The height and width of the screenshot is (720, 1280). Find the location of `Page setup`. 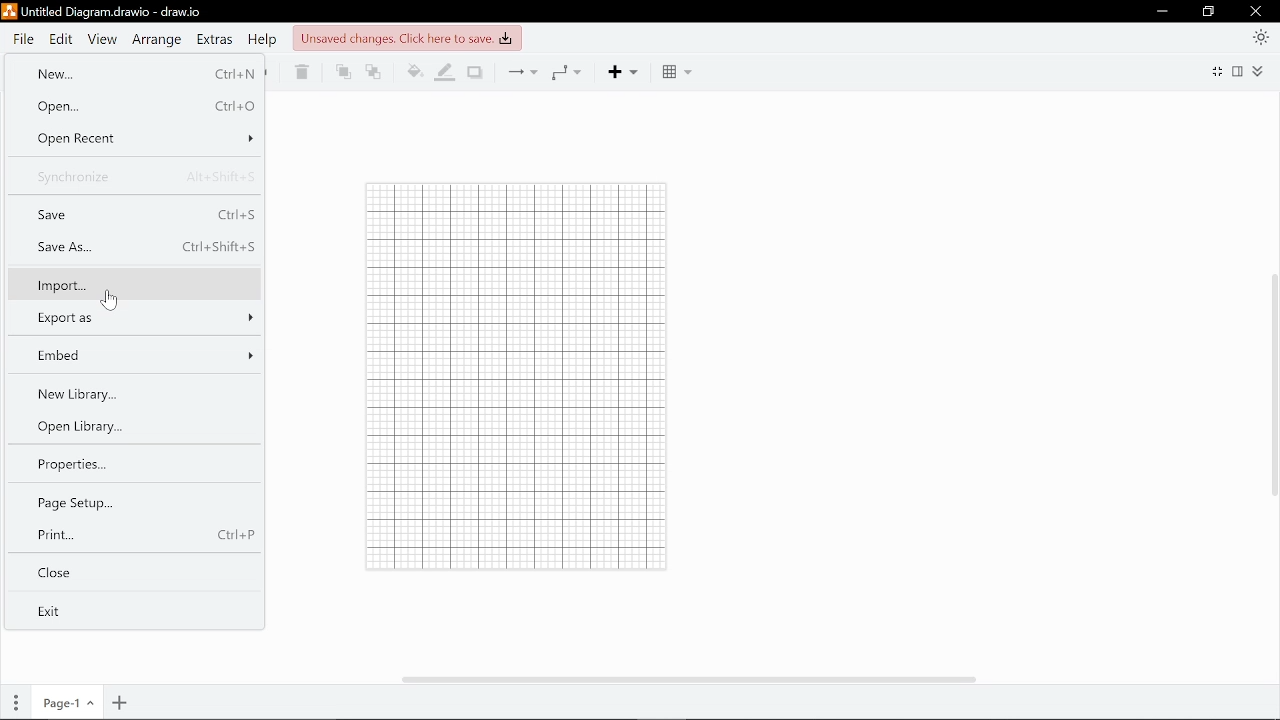

Page setup is located at coordinates (126, 503).